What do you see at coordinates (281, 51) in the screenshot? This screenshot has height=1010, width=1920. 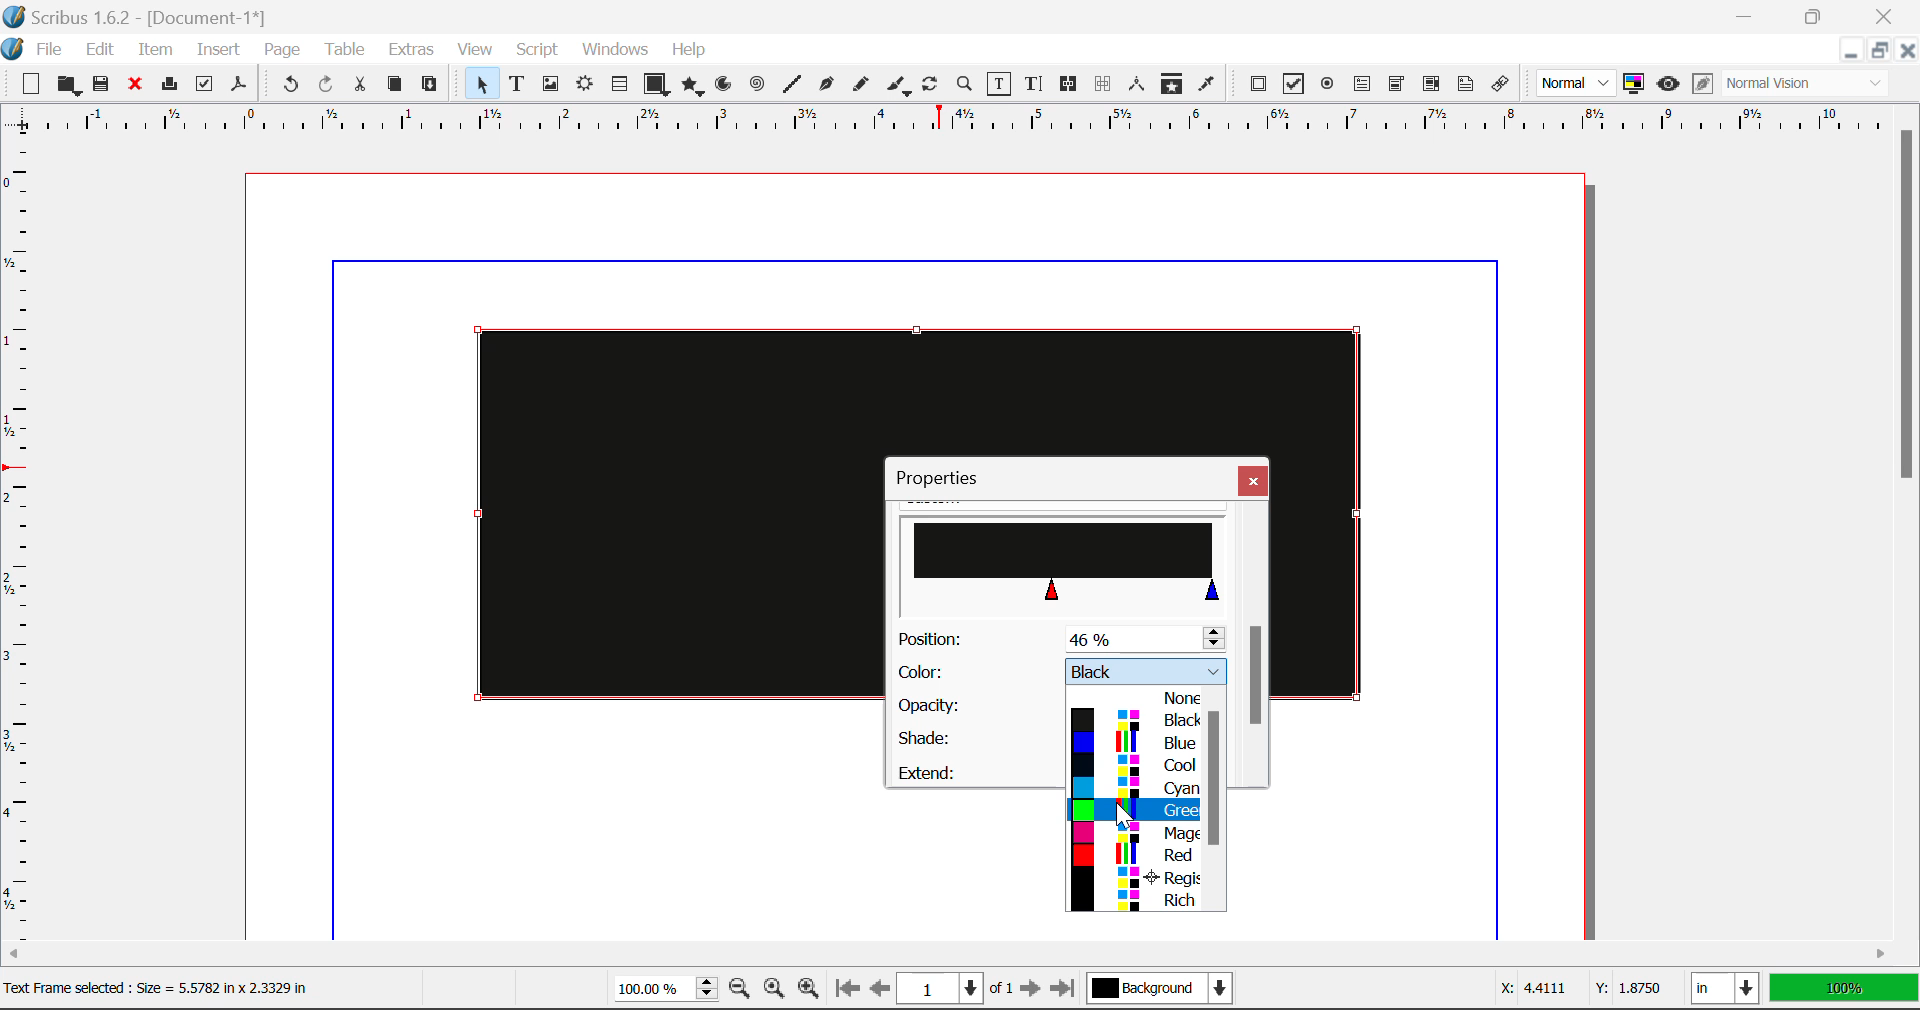 I see `Page` at bounding box center [281, 51].